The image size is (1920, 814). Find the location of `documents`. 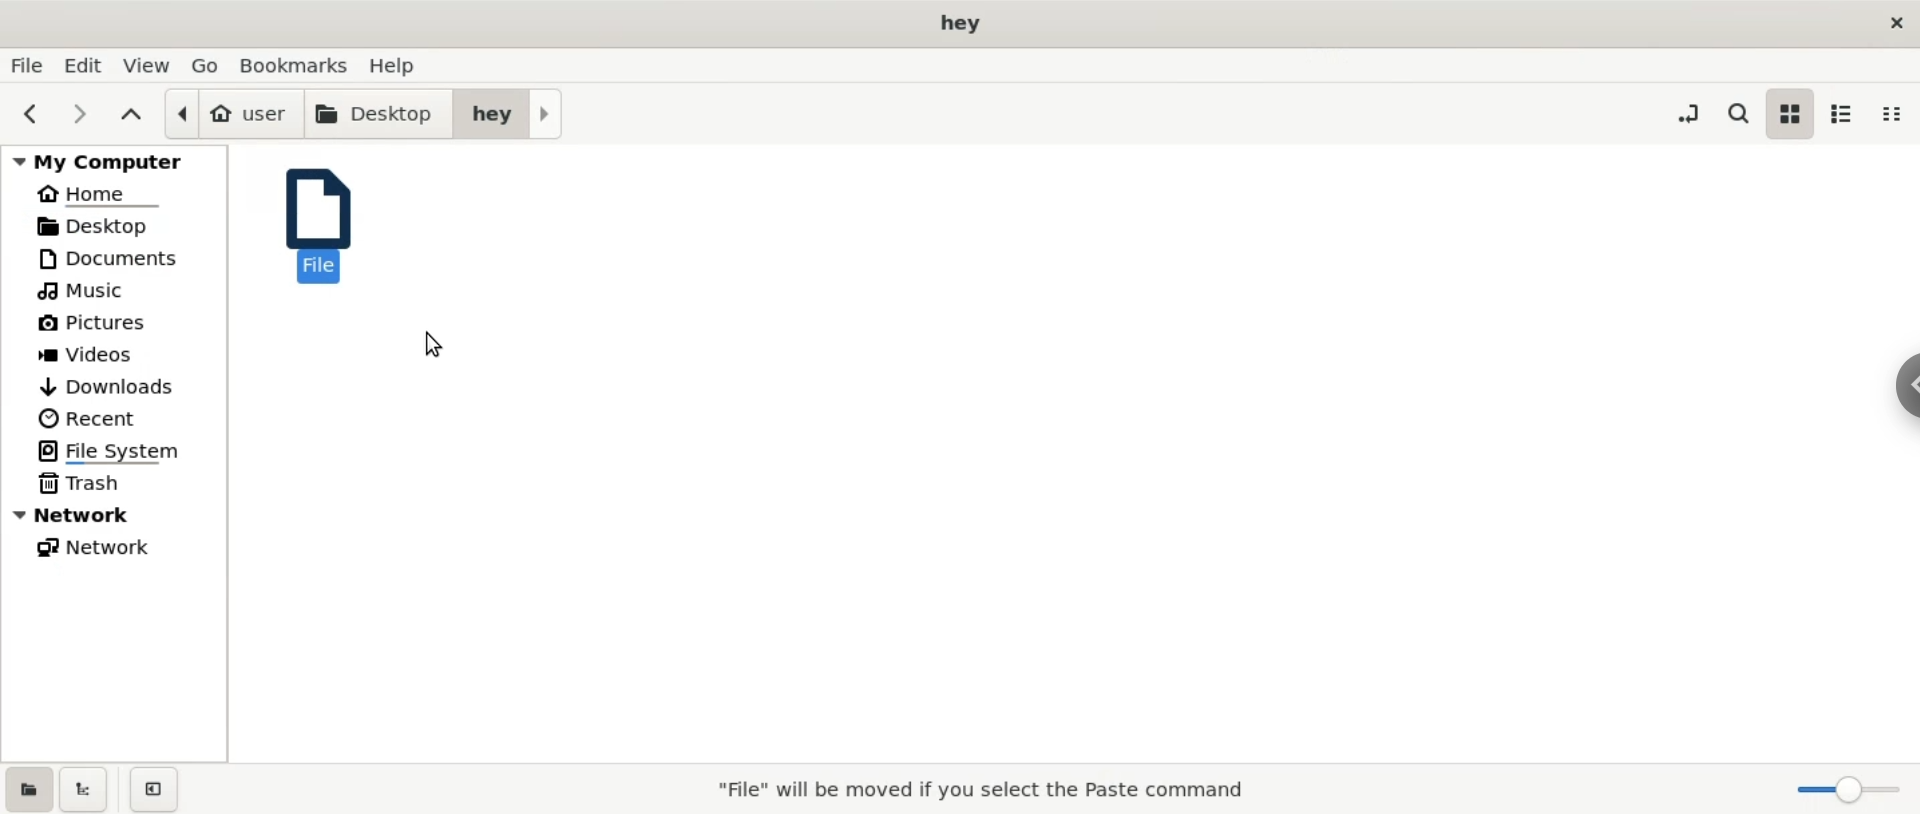

documents is located at coordinates (115, 257).